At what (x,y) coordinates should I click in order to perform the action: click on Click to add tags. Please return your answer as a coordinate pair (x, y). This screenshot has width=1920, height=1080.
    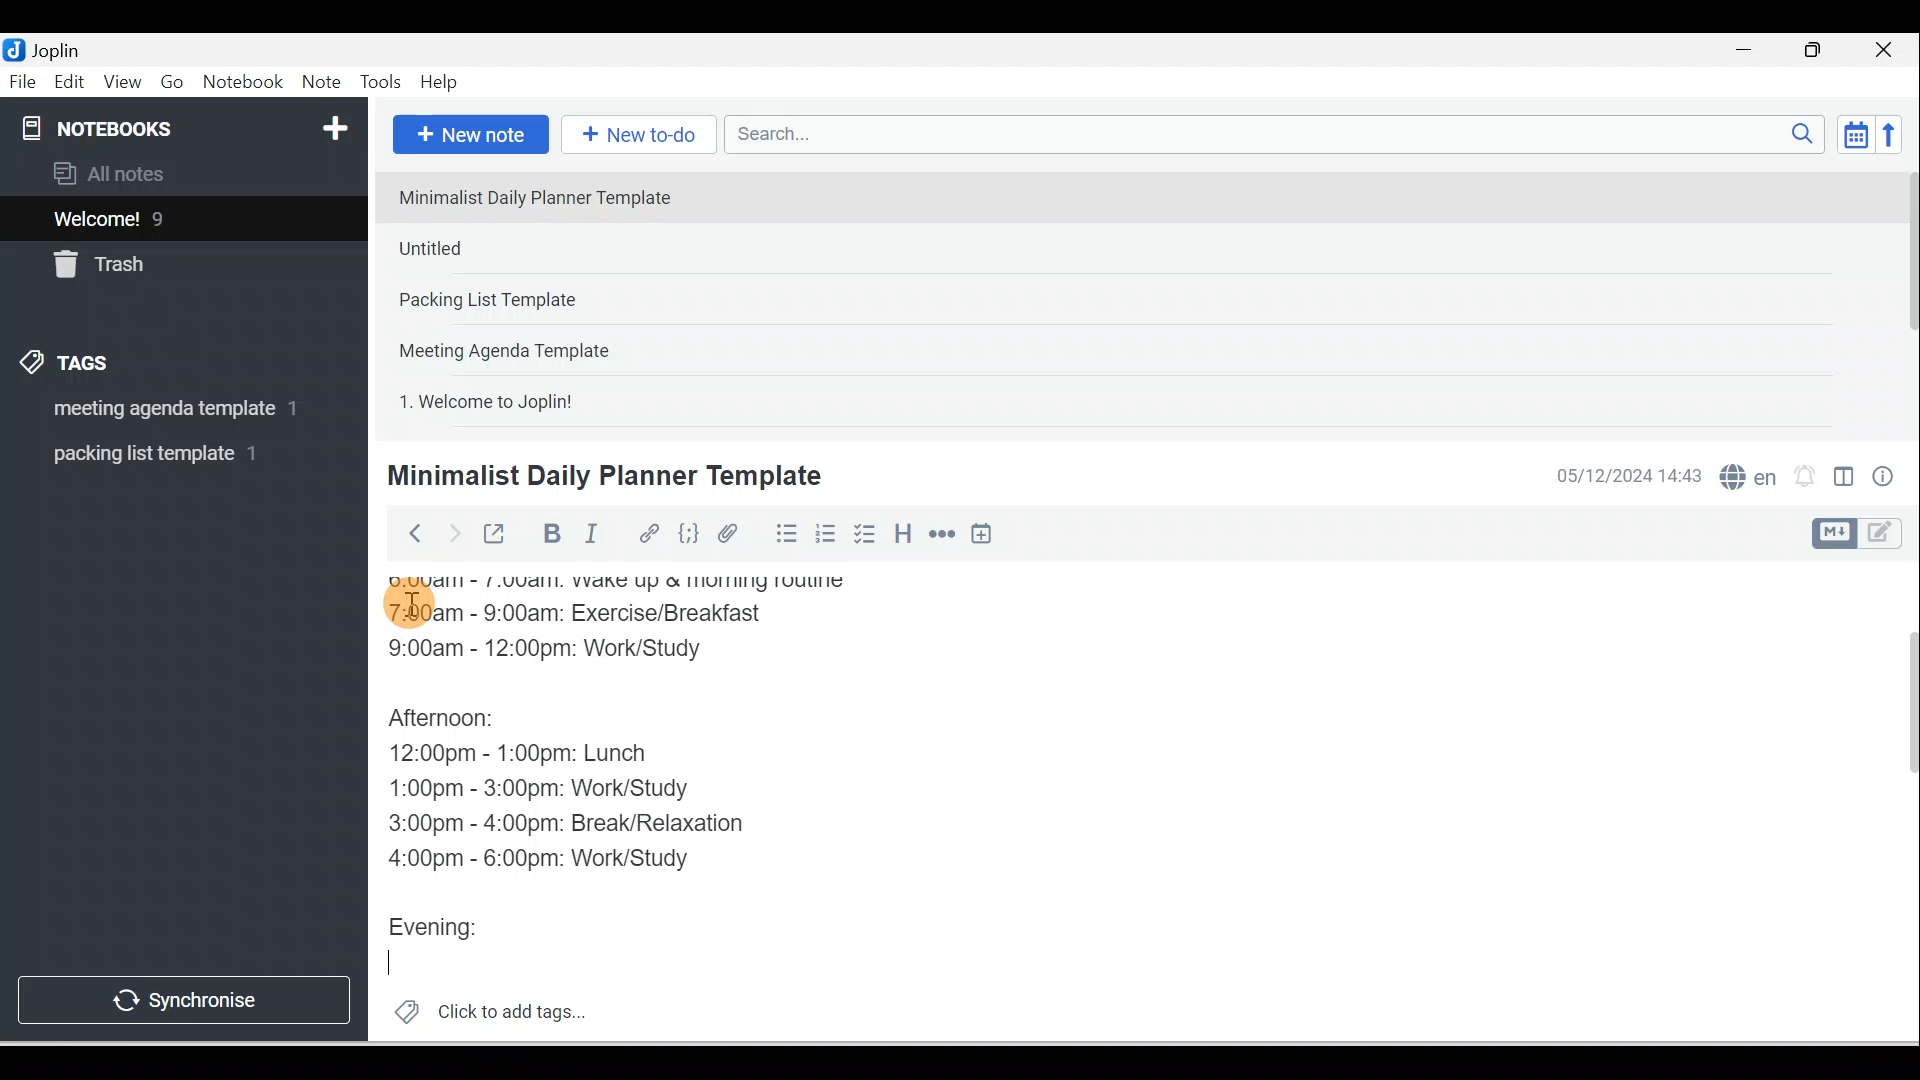
    Looking at the image, I should click on (482, 1009).